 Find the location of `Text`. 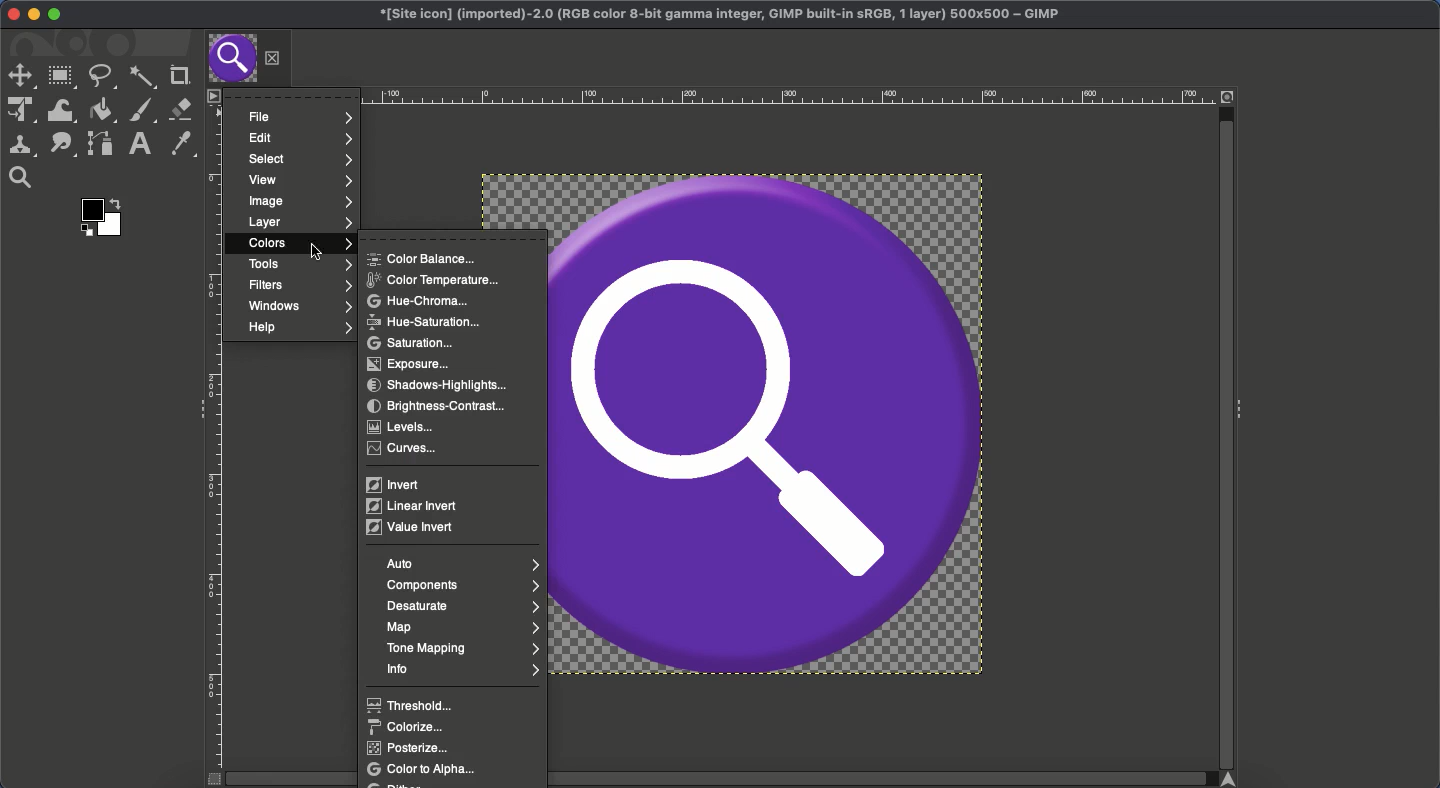

Text is located at coordinates (139, 144).